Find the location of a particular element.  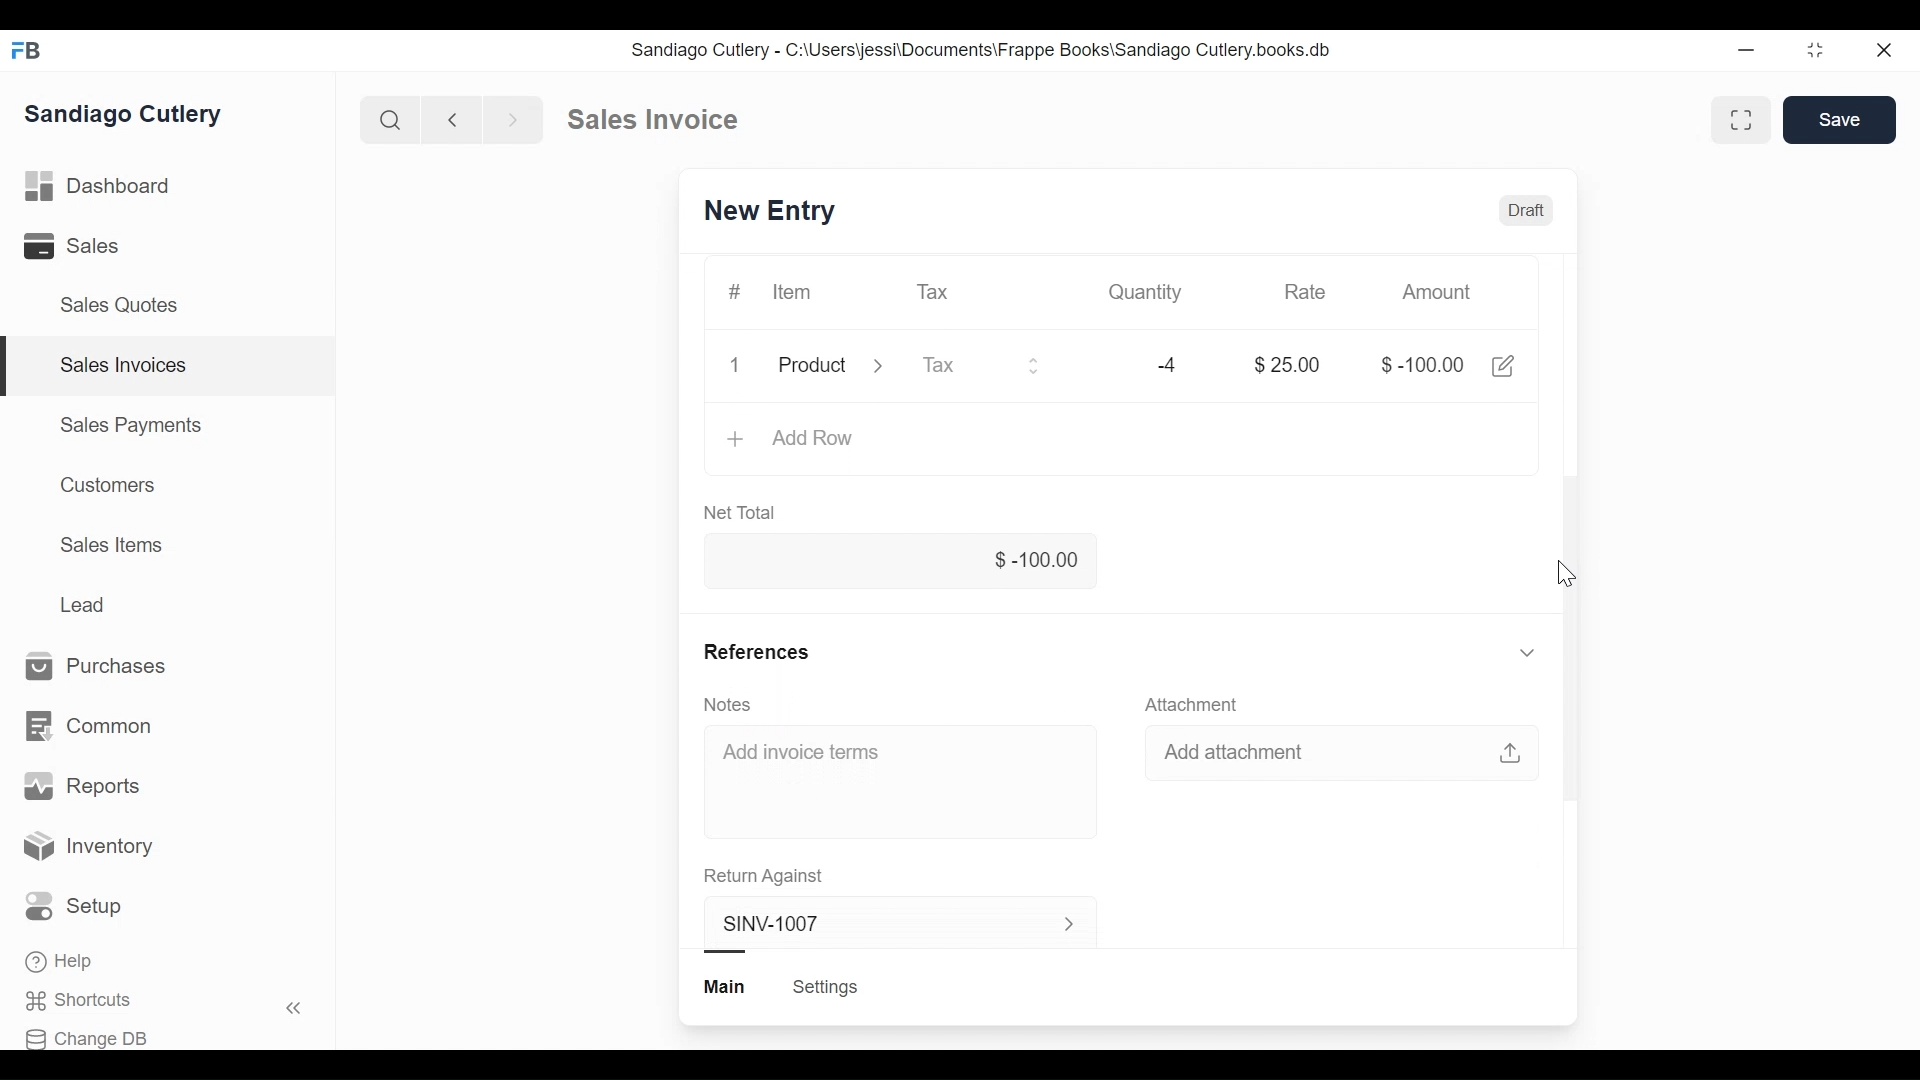

SINV-1007 is located at coordinates (889, 924).